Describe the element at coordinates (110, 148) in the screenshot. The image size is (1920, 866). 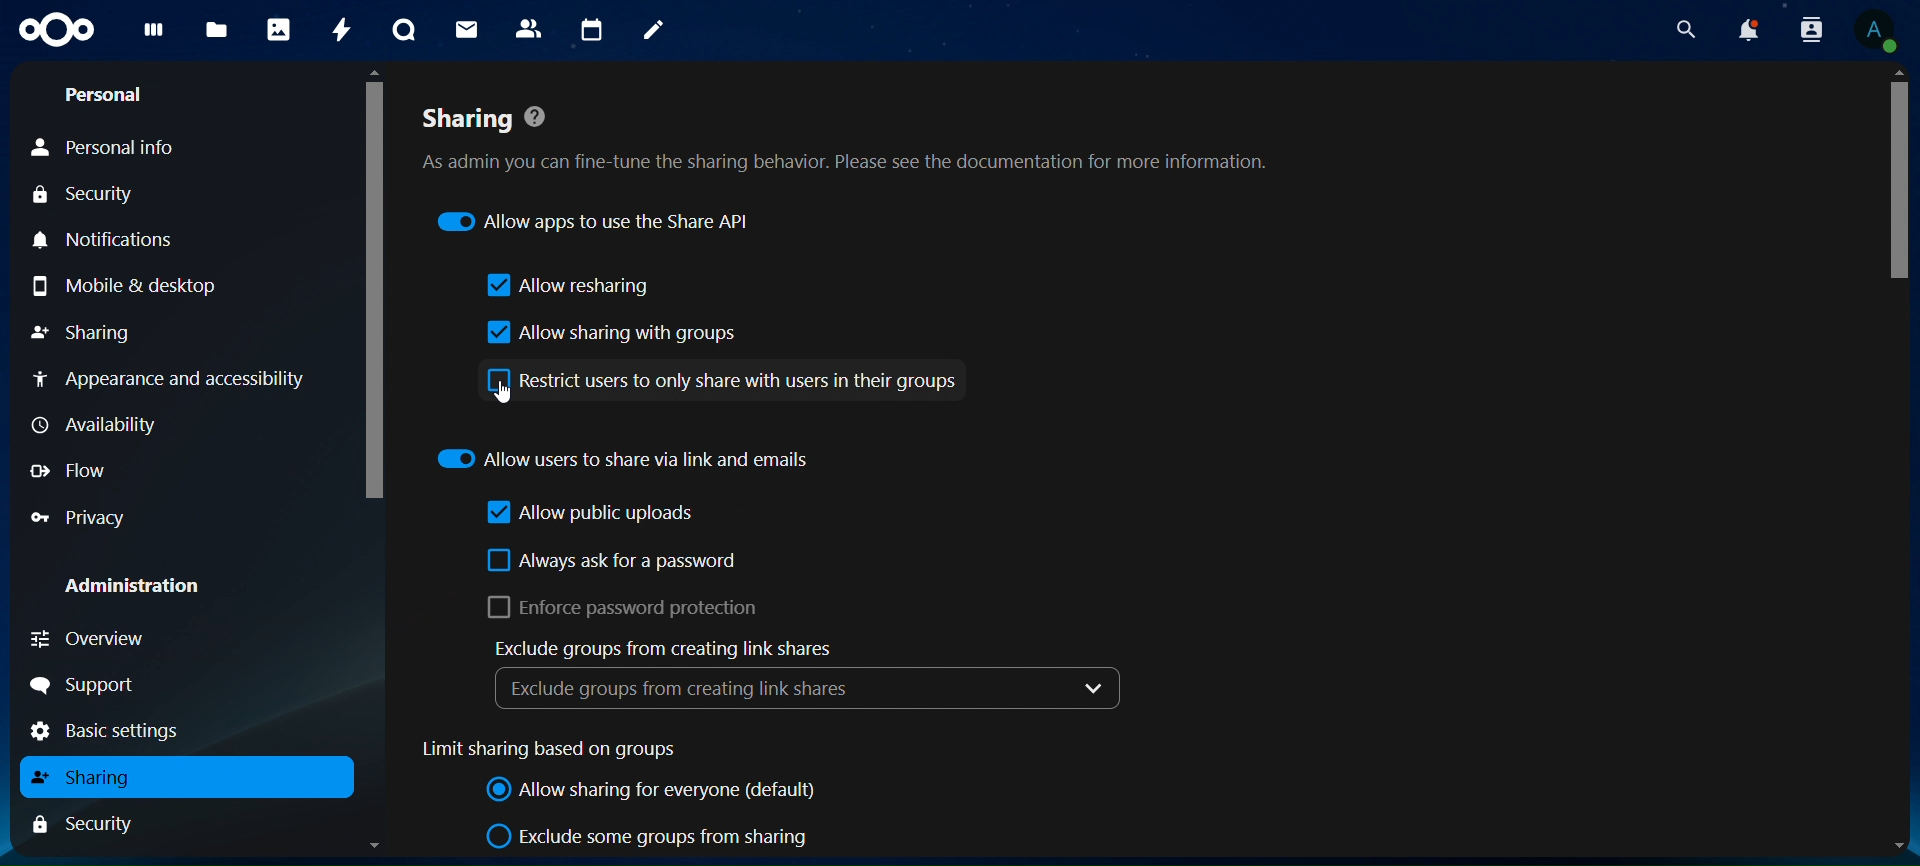
I see `personal info` at that location.